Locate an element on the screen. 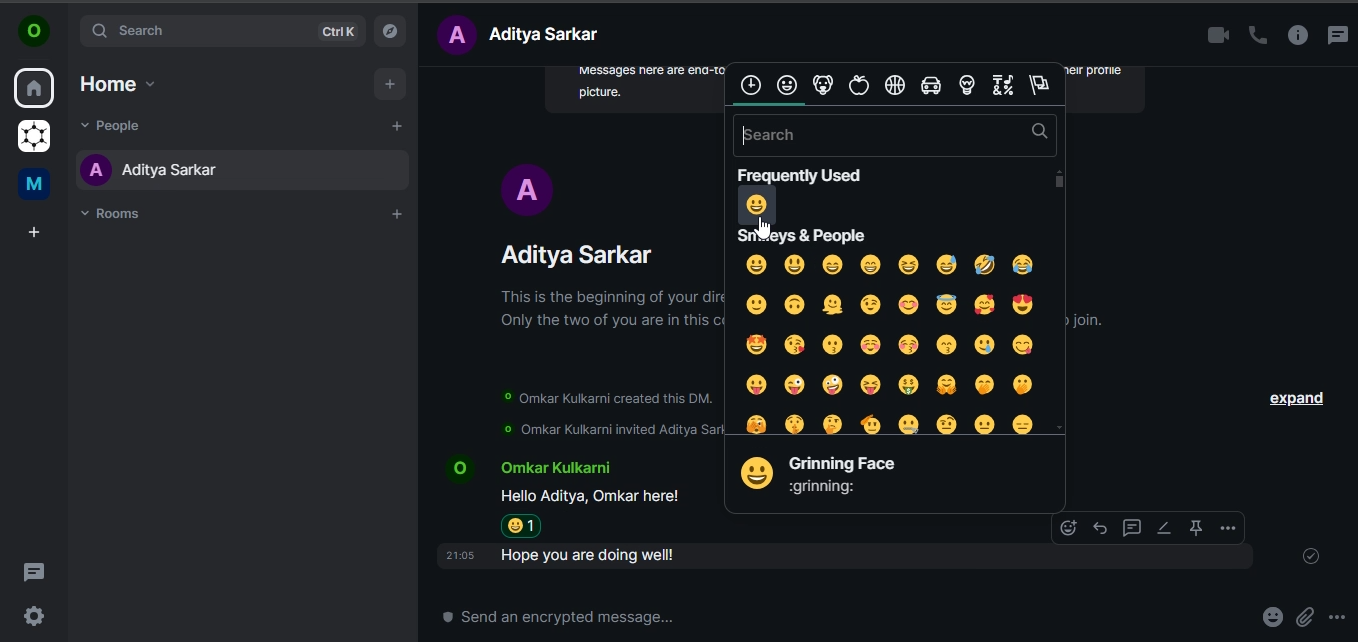 The width and height of the screenshot is (1358, 642). kissing face with closed eyes is located at coordinates (911, 346).